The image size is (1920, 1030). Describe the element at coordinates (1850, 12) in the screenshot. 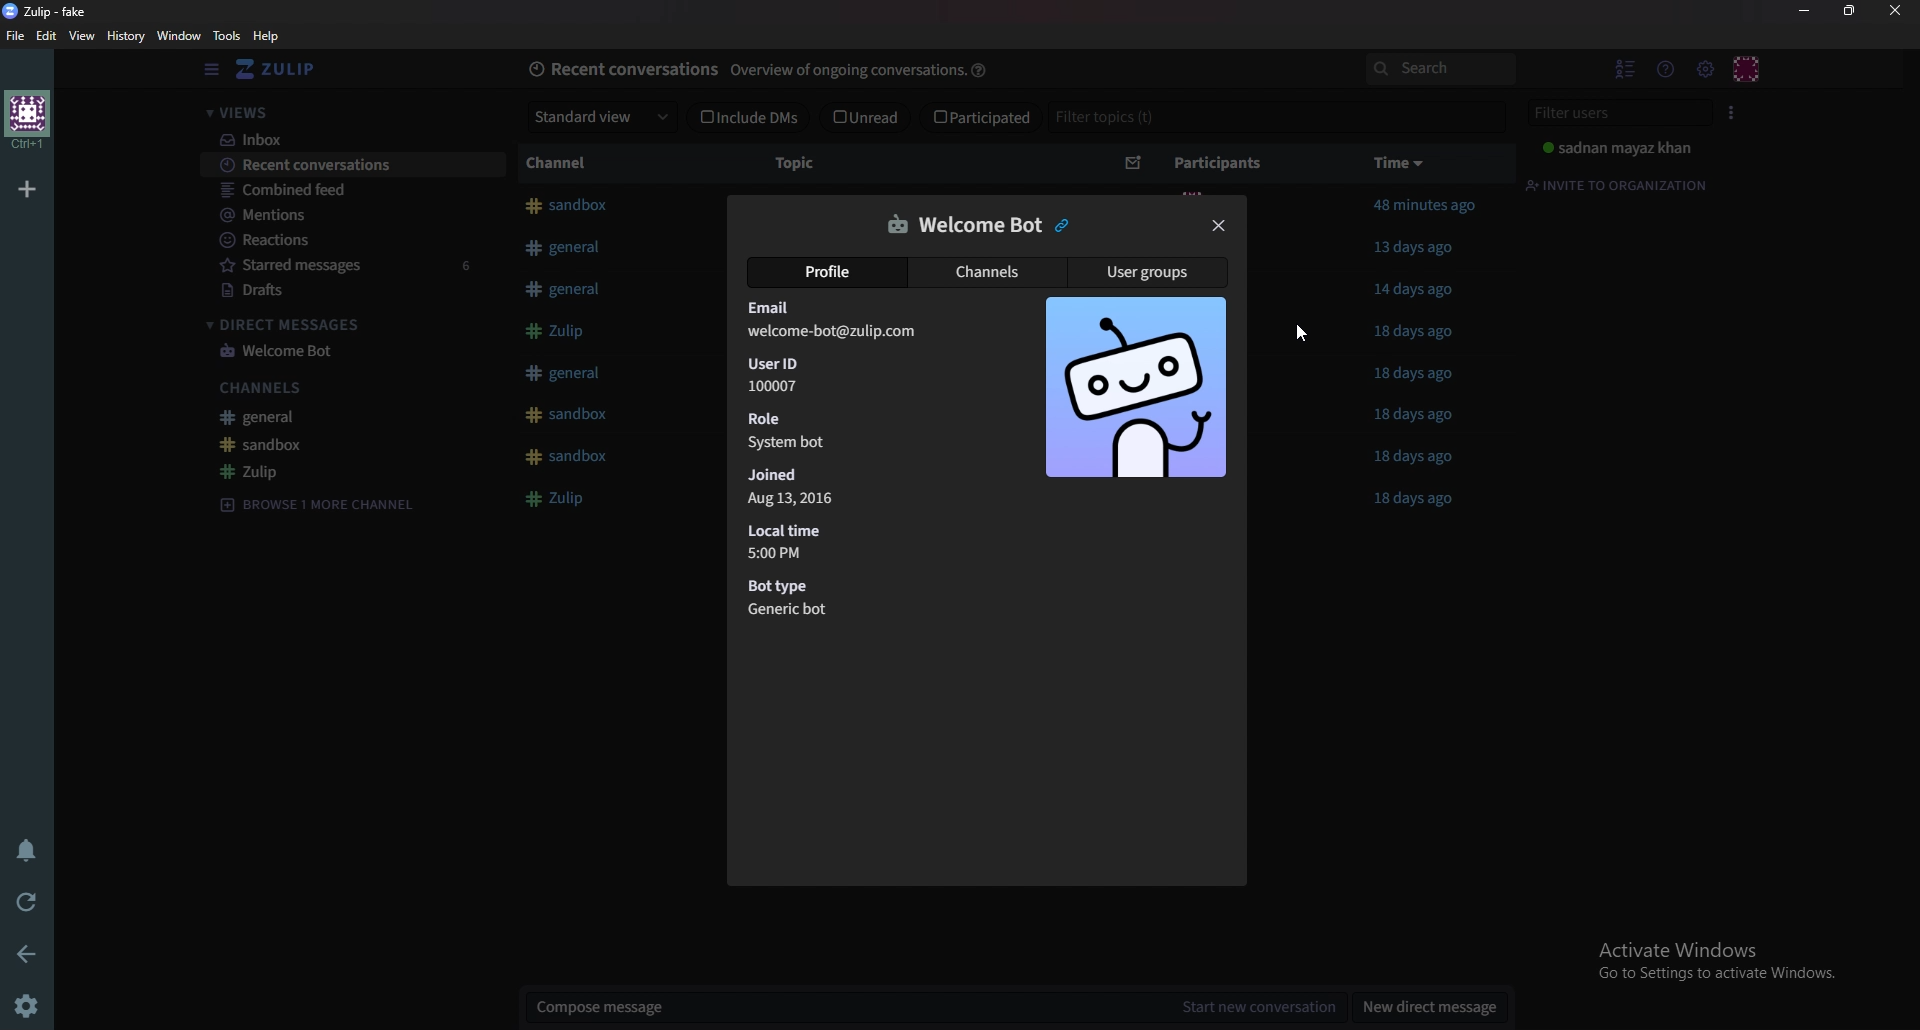

I see `Resize` at that location.